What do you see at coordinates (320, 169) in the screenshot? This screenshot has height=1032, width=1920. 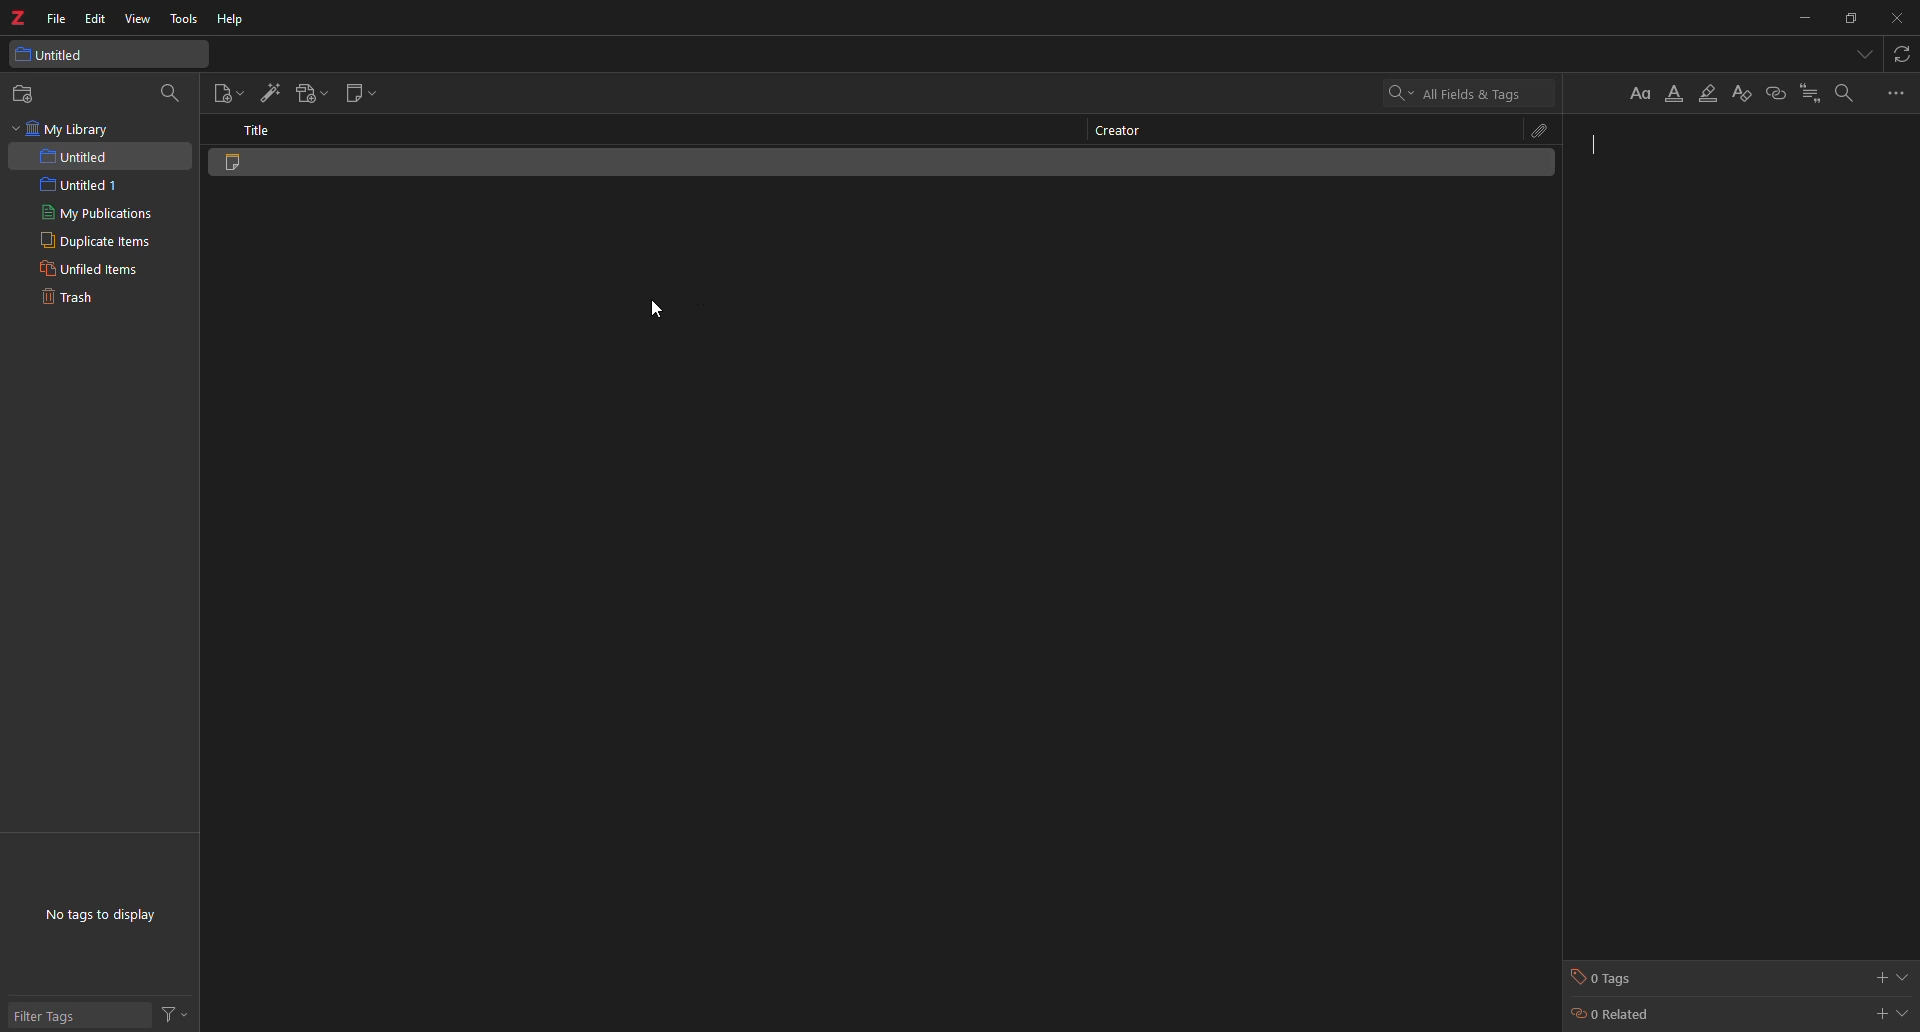 I see `new note added` at bounding box center [320, 169].